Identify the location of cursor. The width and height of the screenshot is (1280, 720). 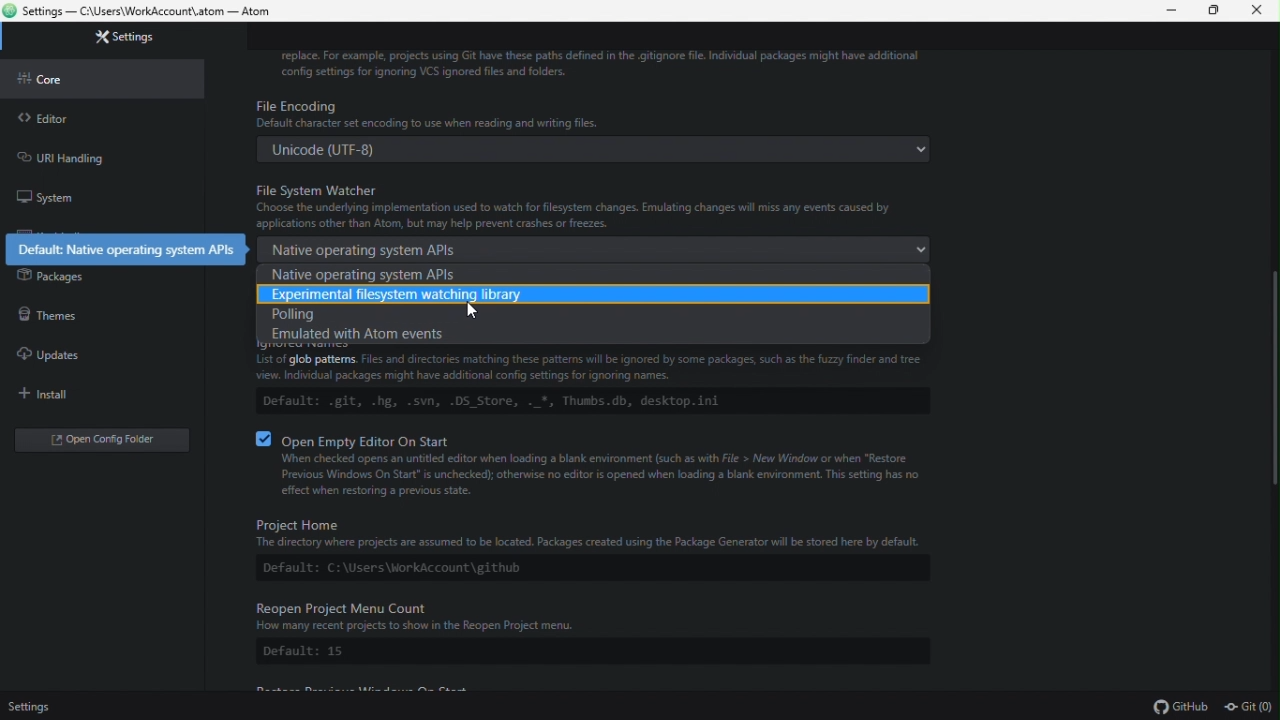
(478, 308).